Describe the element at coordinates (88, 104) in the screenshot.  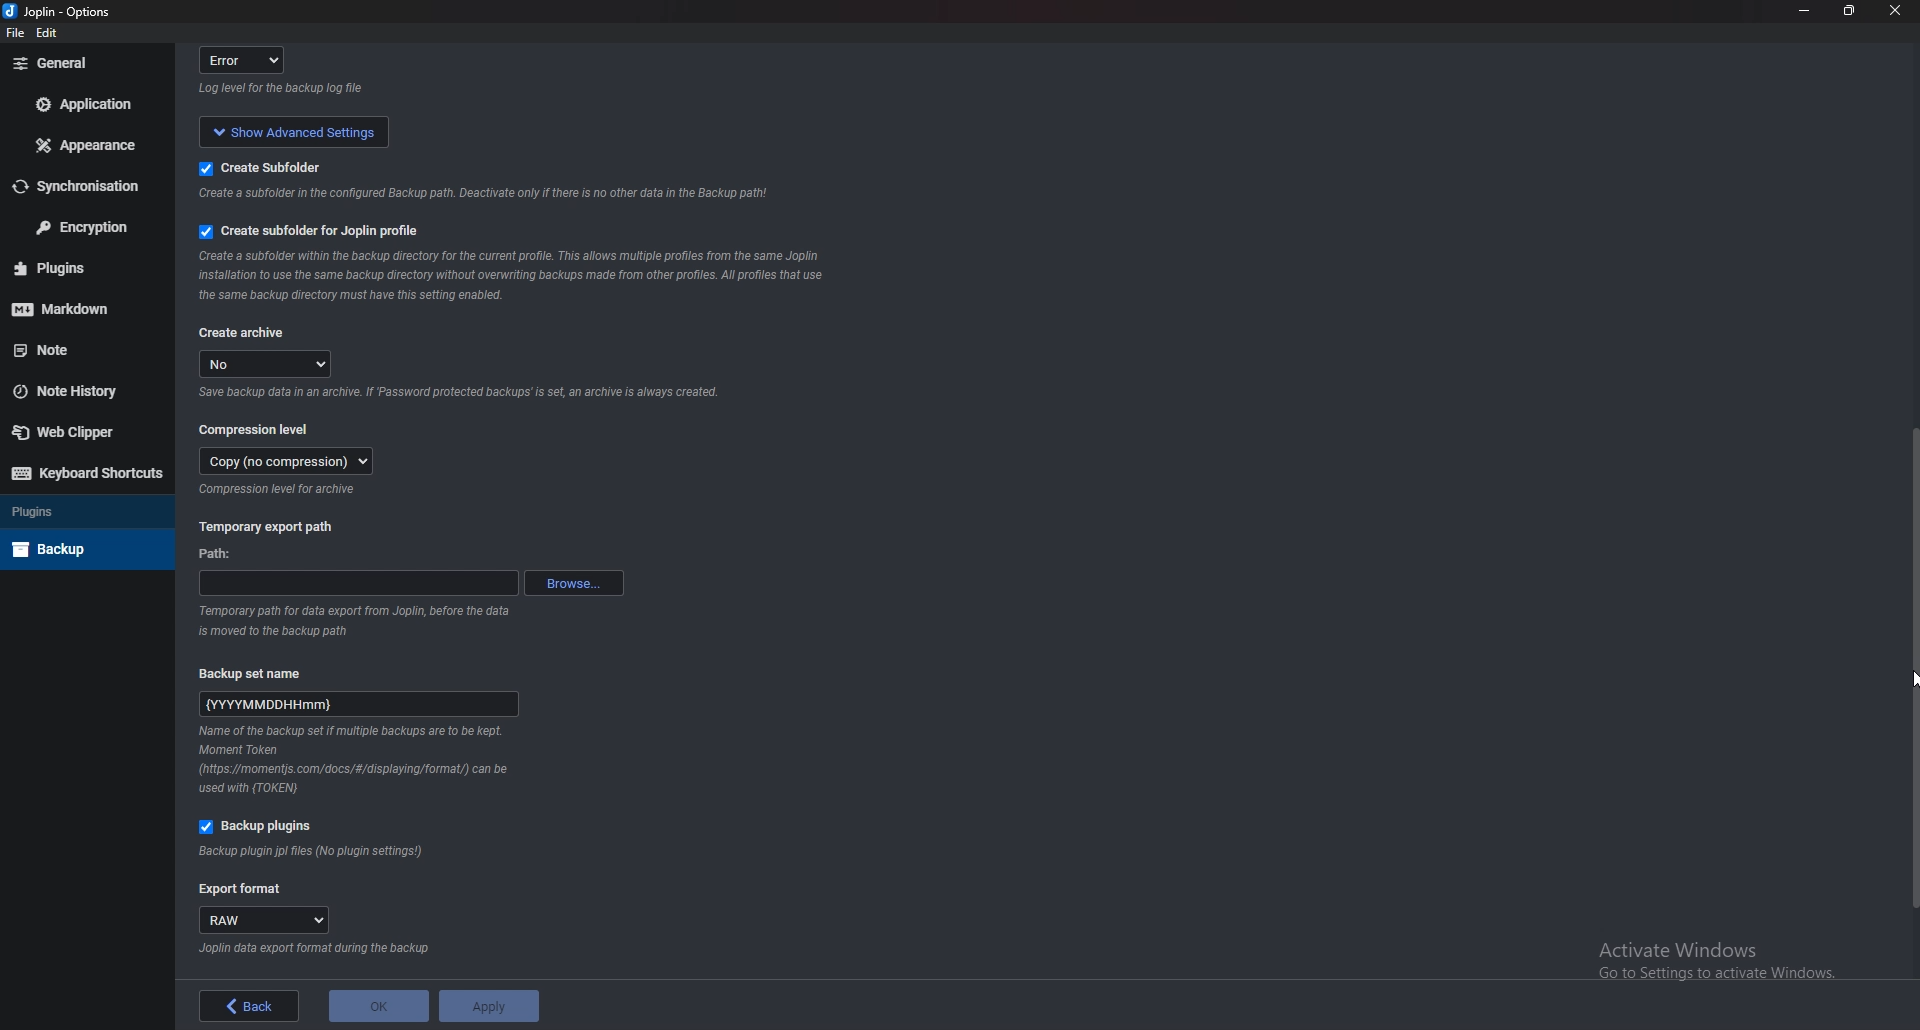
I see `Application` at that location.